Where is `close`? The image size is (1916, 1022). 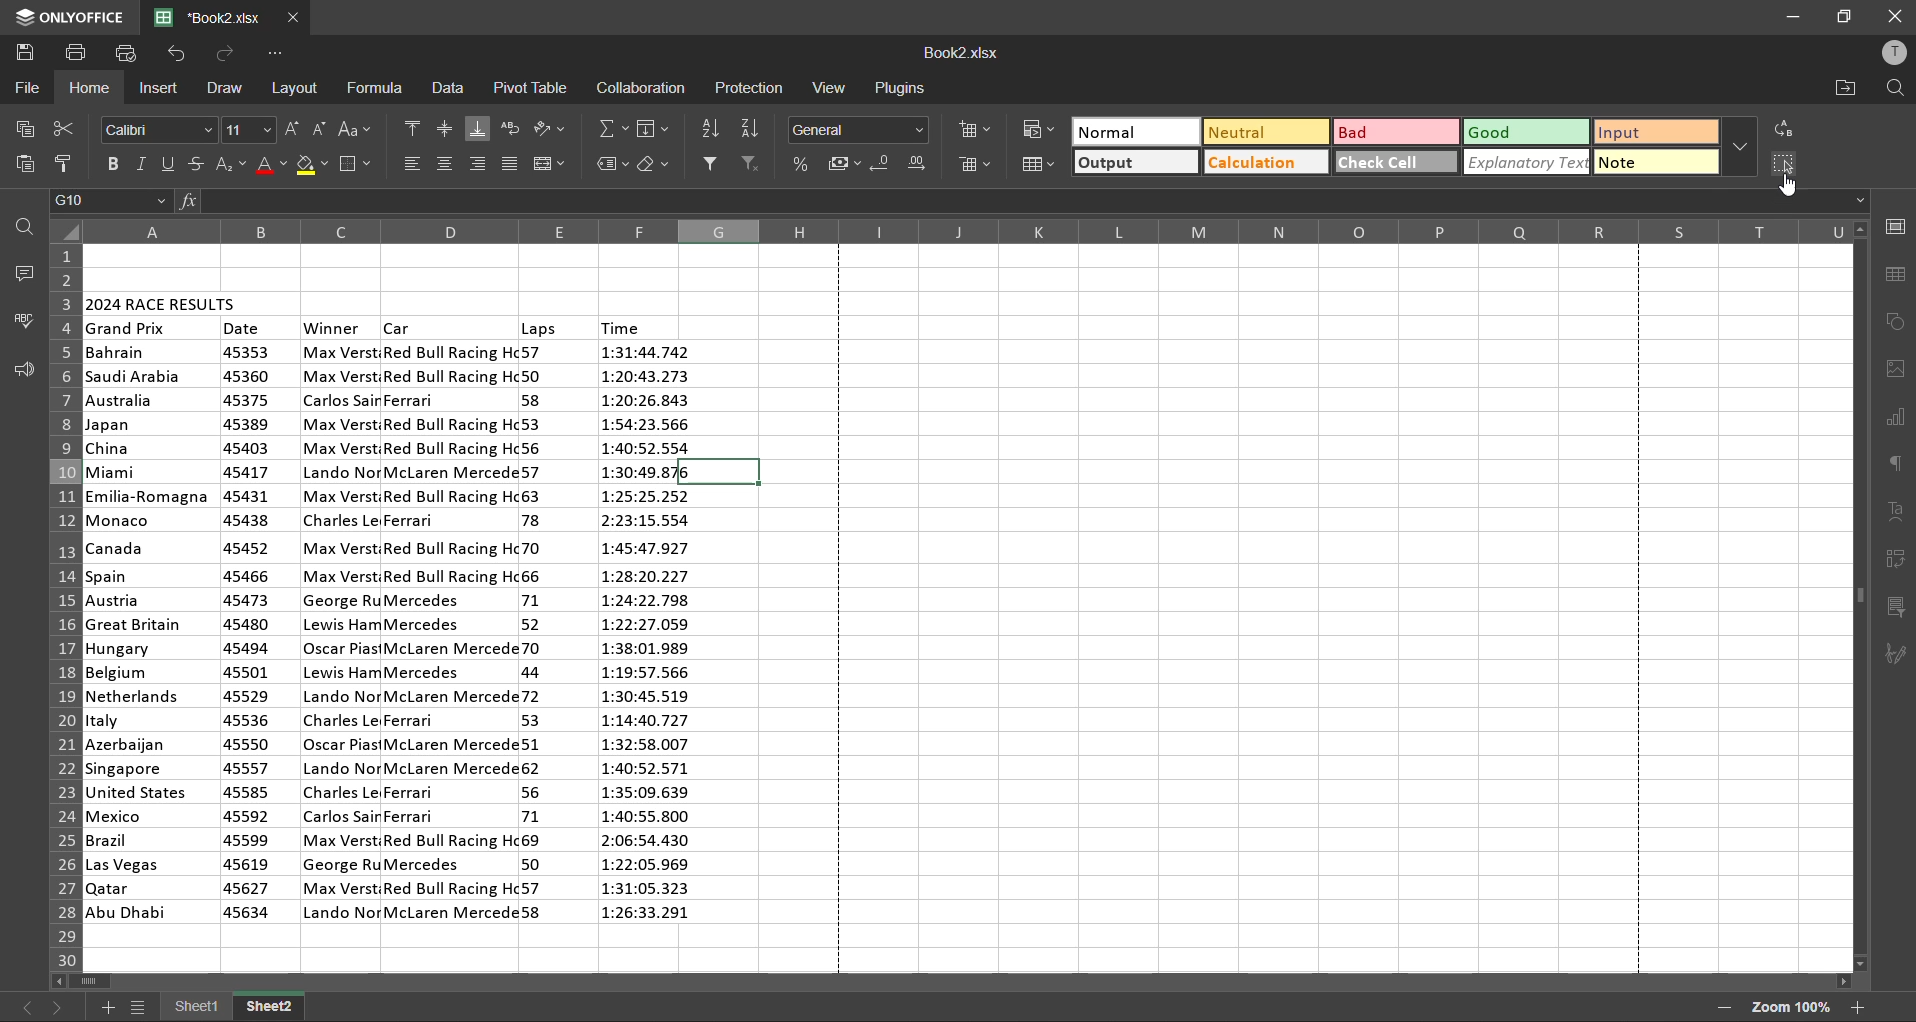
close is located at coordinates (1894, 17).